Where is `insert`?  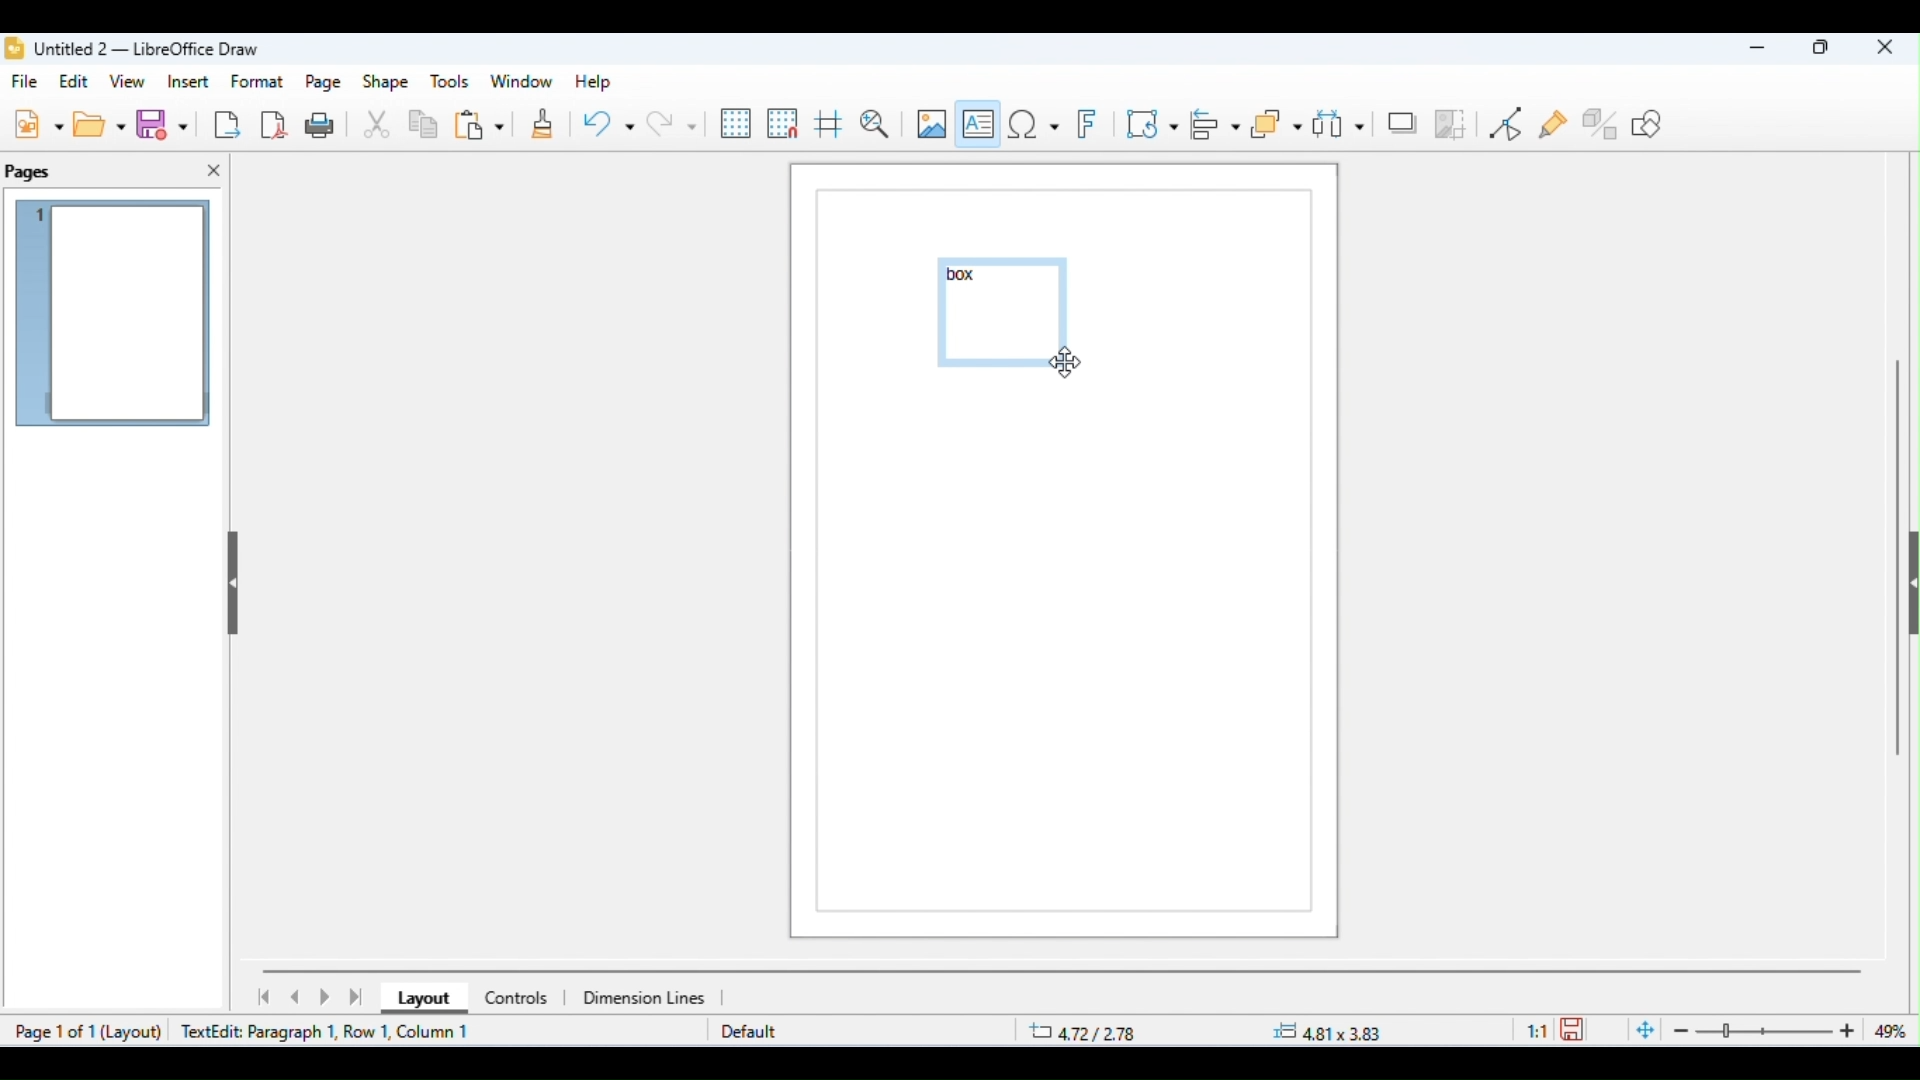
insert is located at coordinates (188, 81).